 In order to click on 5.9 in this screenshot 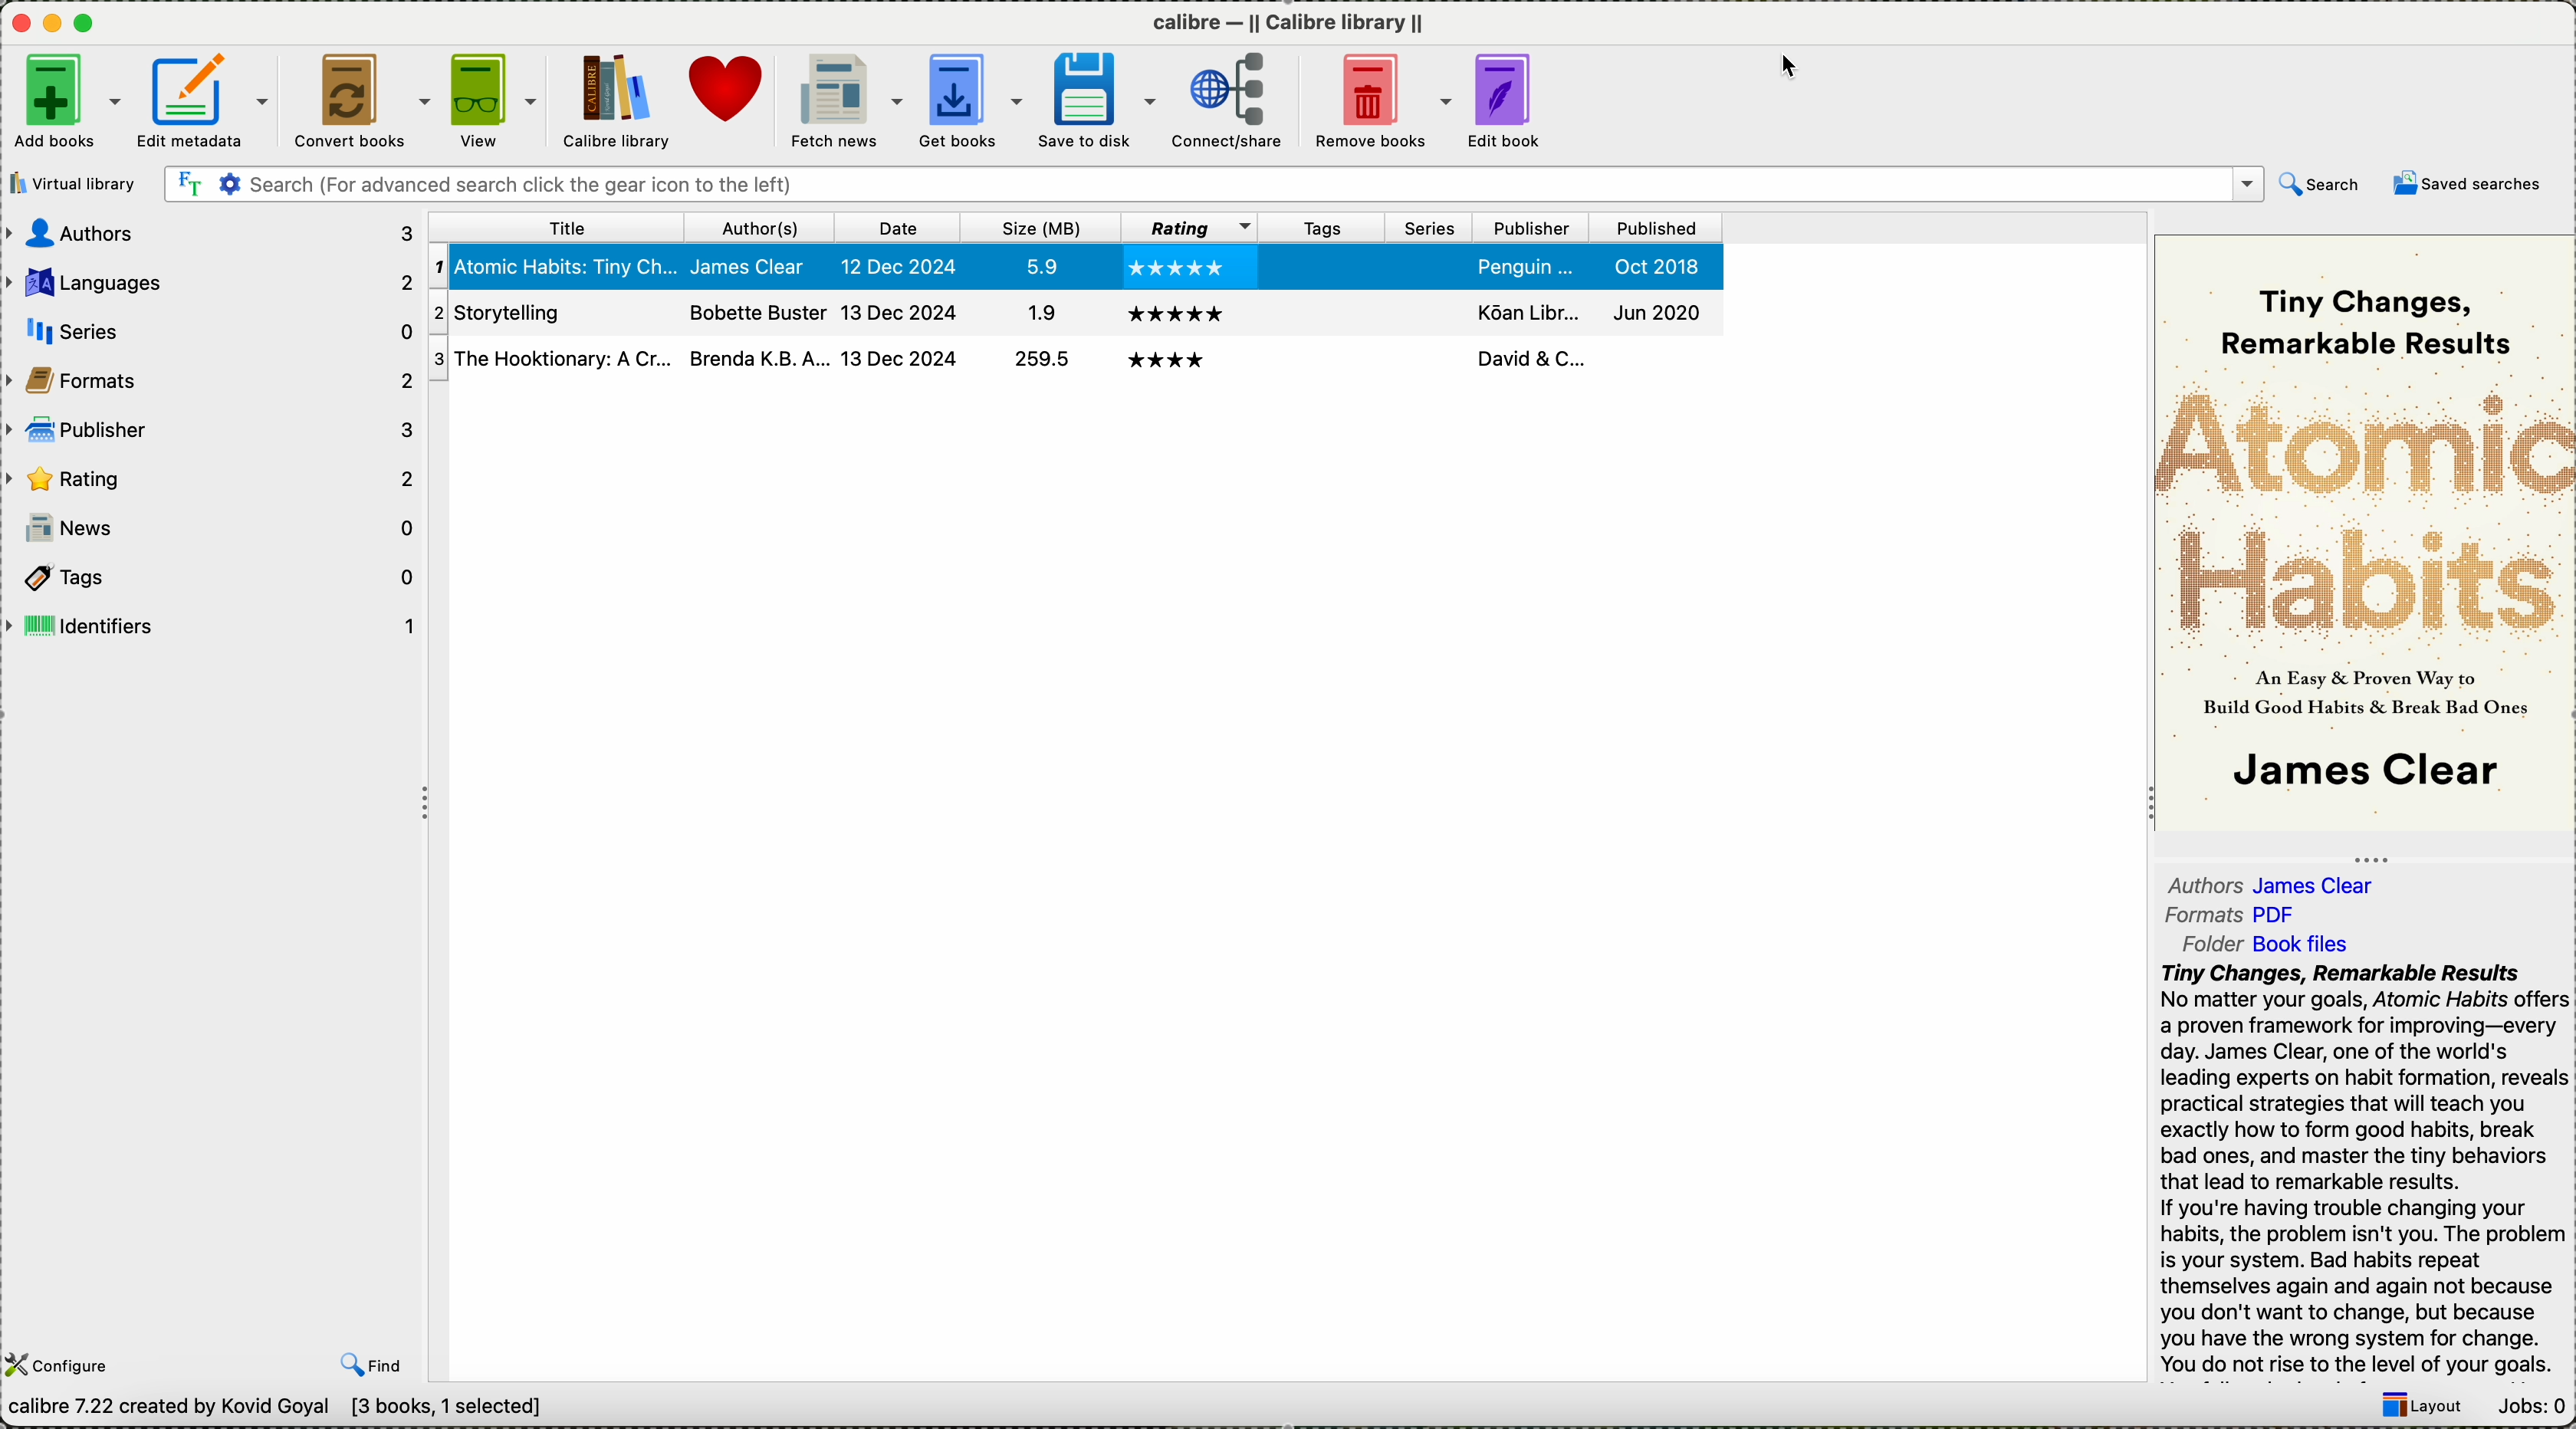, I will do `click(1036, 265)`.